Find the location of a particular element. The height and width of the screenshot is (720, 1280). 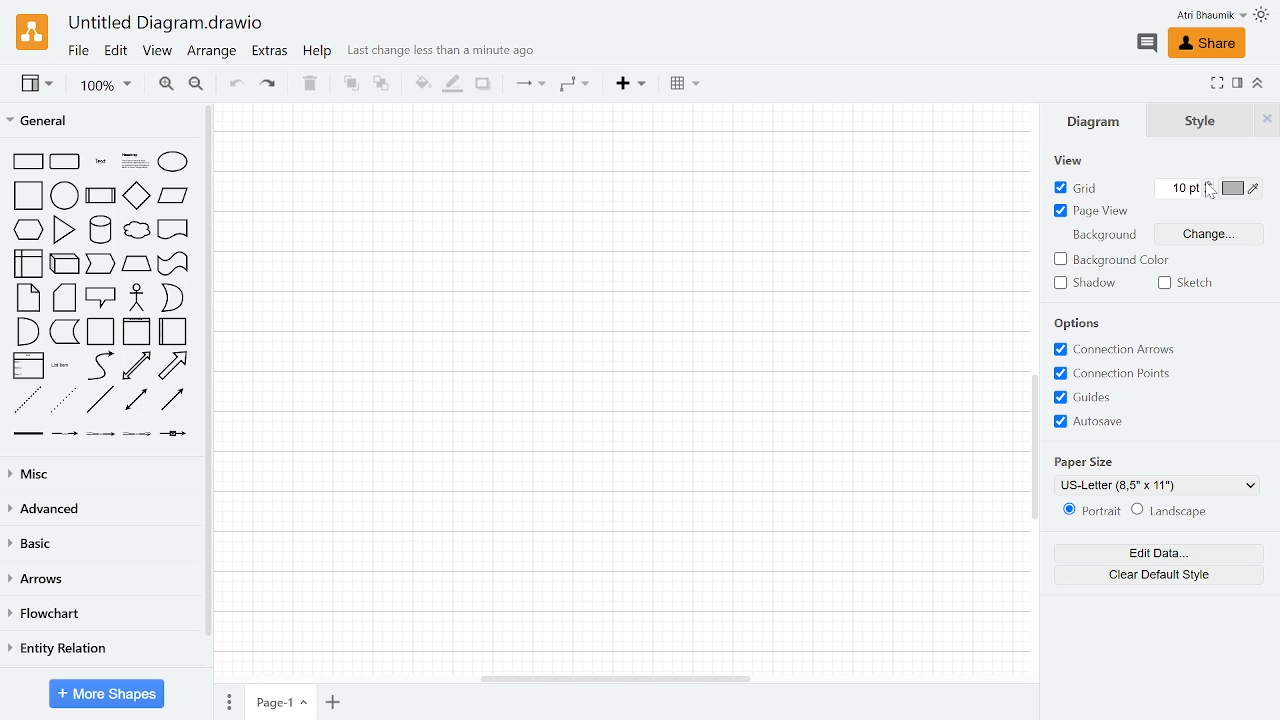

basic is located at coordinates (101, 543).